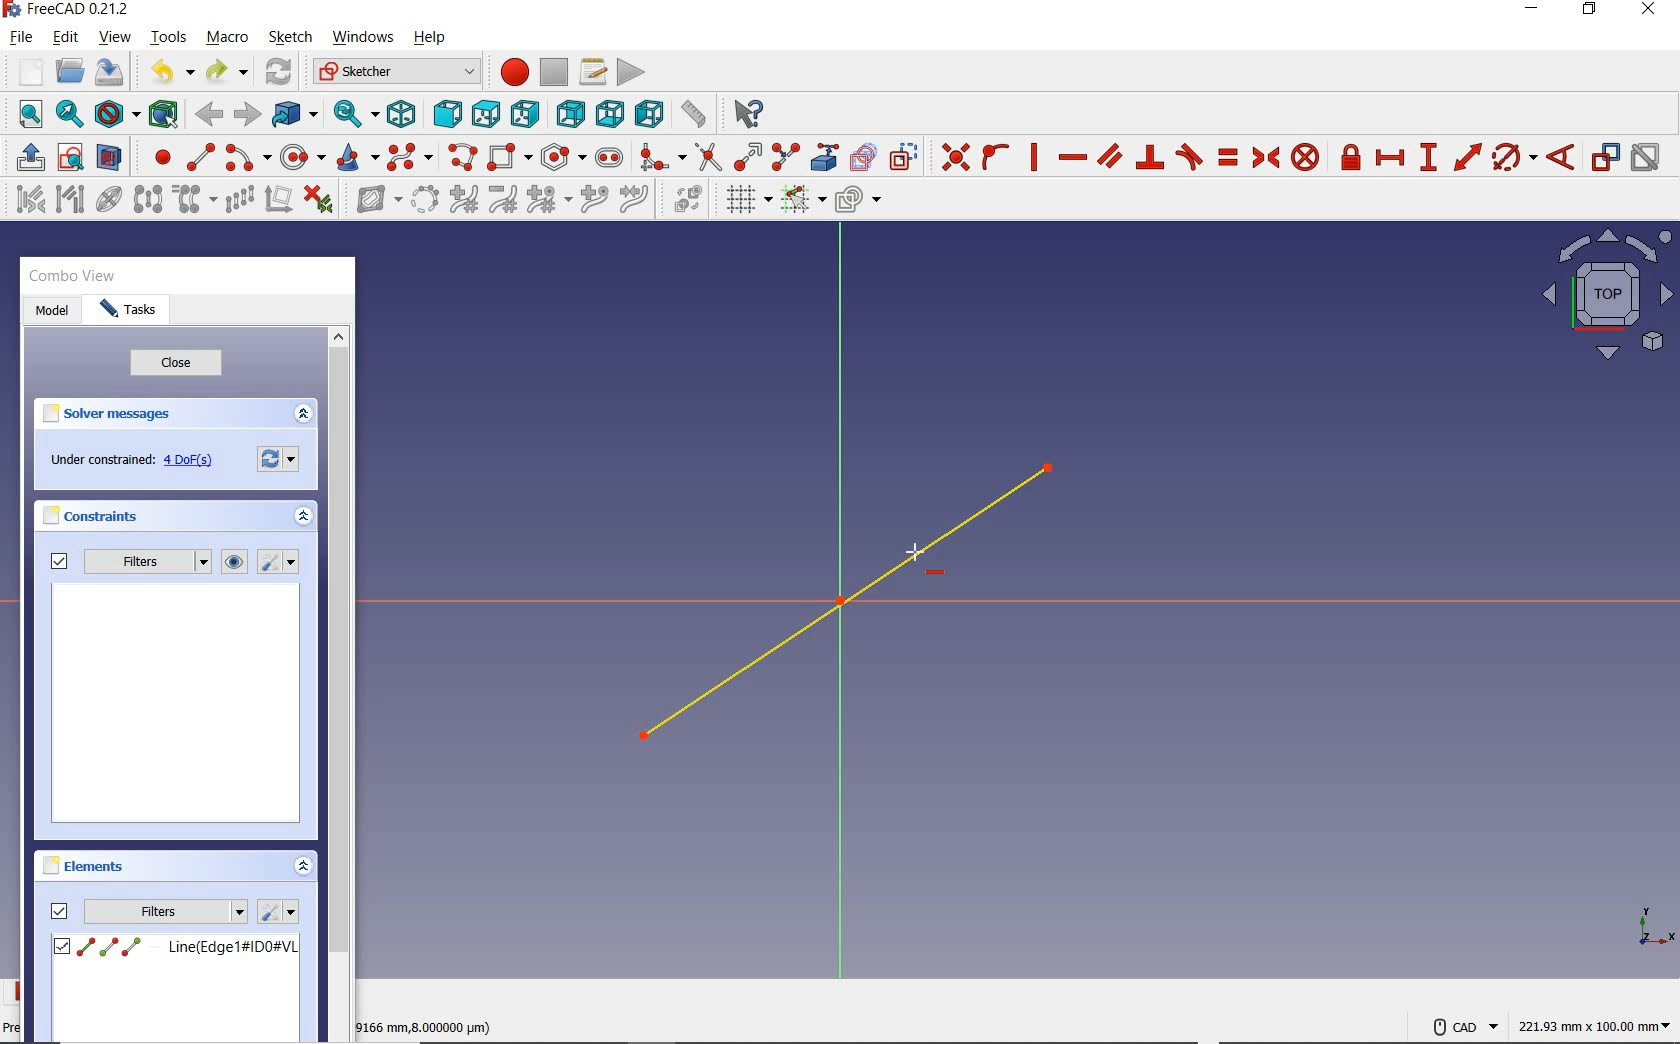 The width and height of the screenshot is (1680, 1044). I want to click on SKETCH, so click(290, 37).